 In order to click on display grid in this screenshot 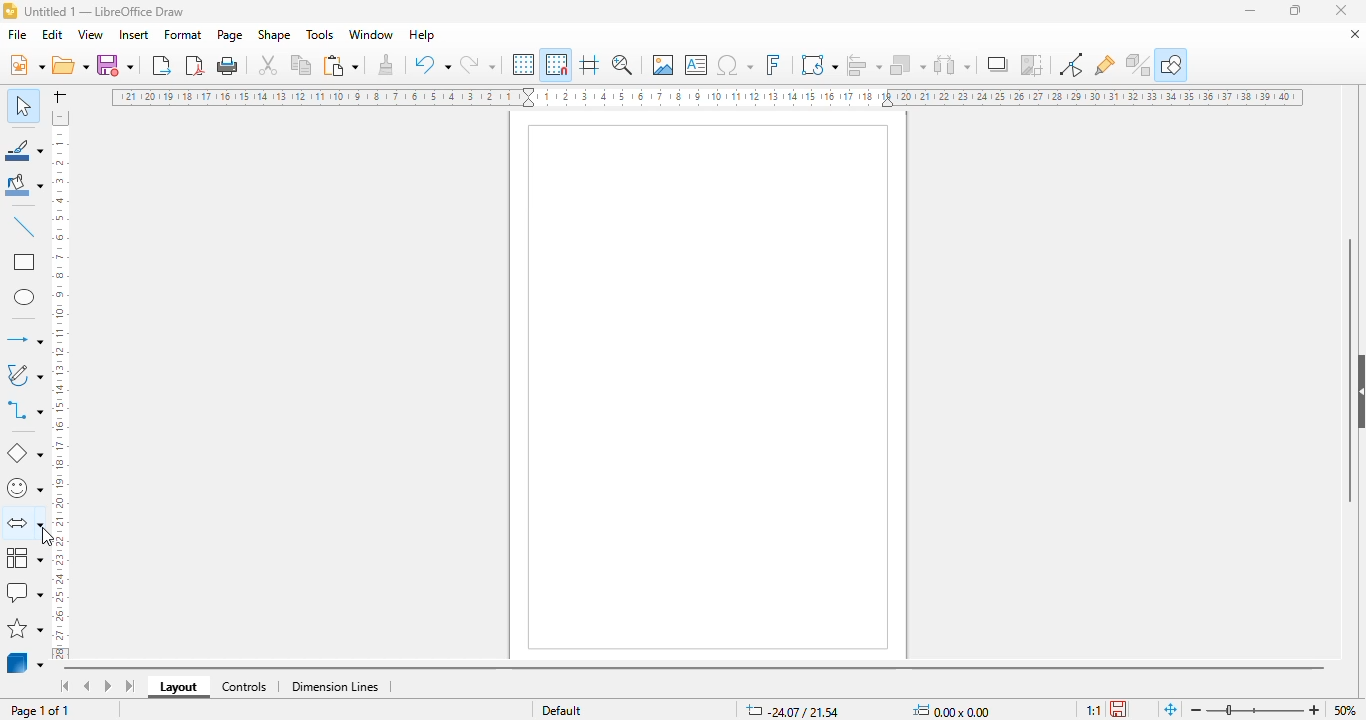, I will do `click(525, 65)`.